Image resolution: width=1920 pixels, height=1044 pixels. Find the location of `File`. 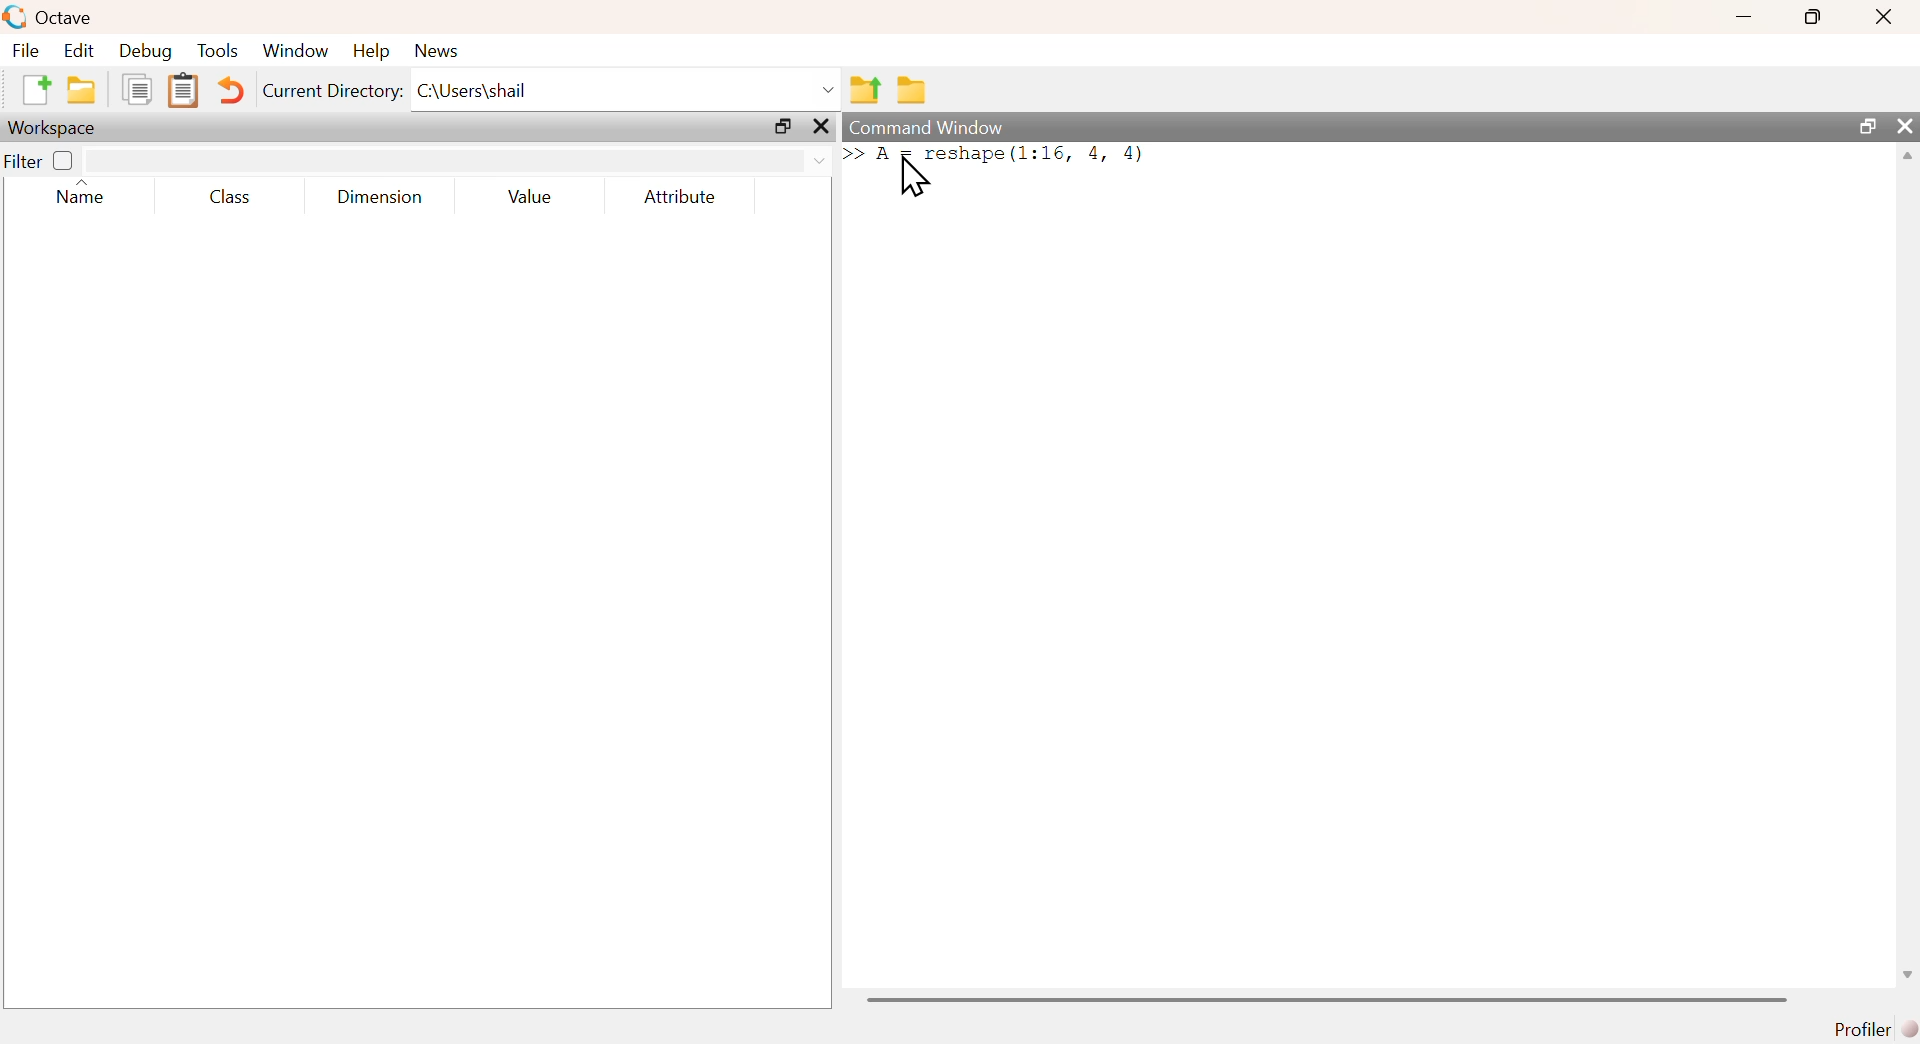

File is located at coordinates (28, 51).